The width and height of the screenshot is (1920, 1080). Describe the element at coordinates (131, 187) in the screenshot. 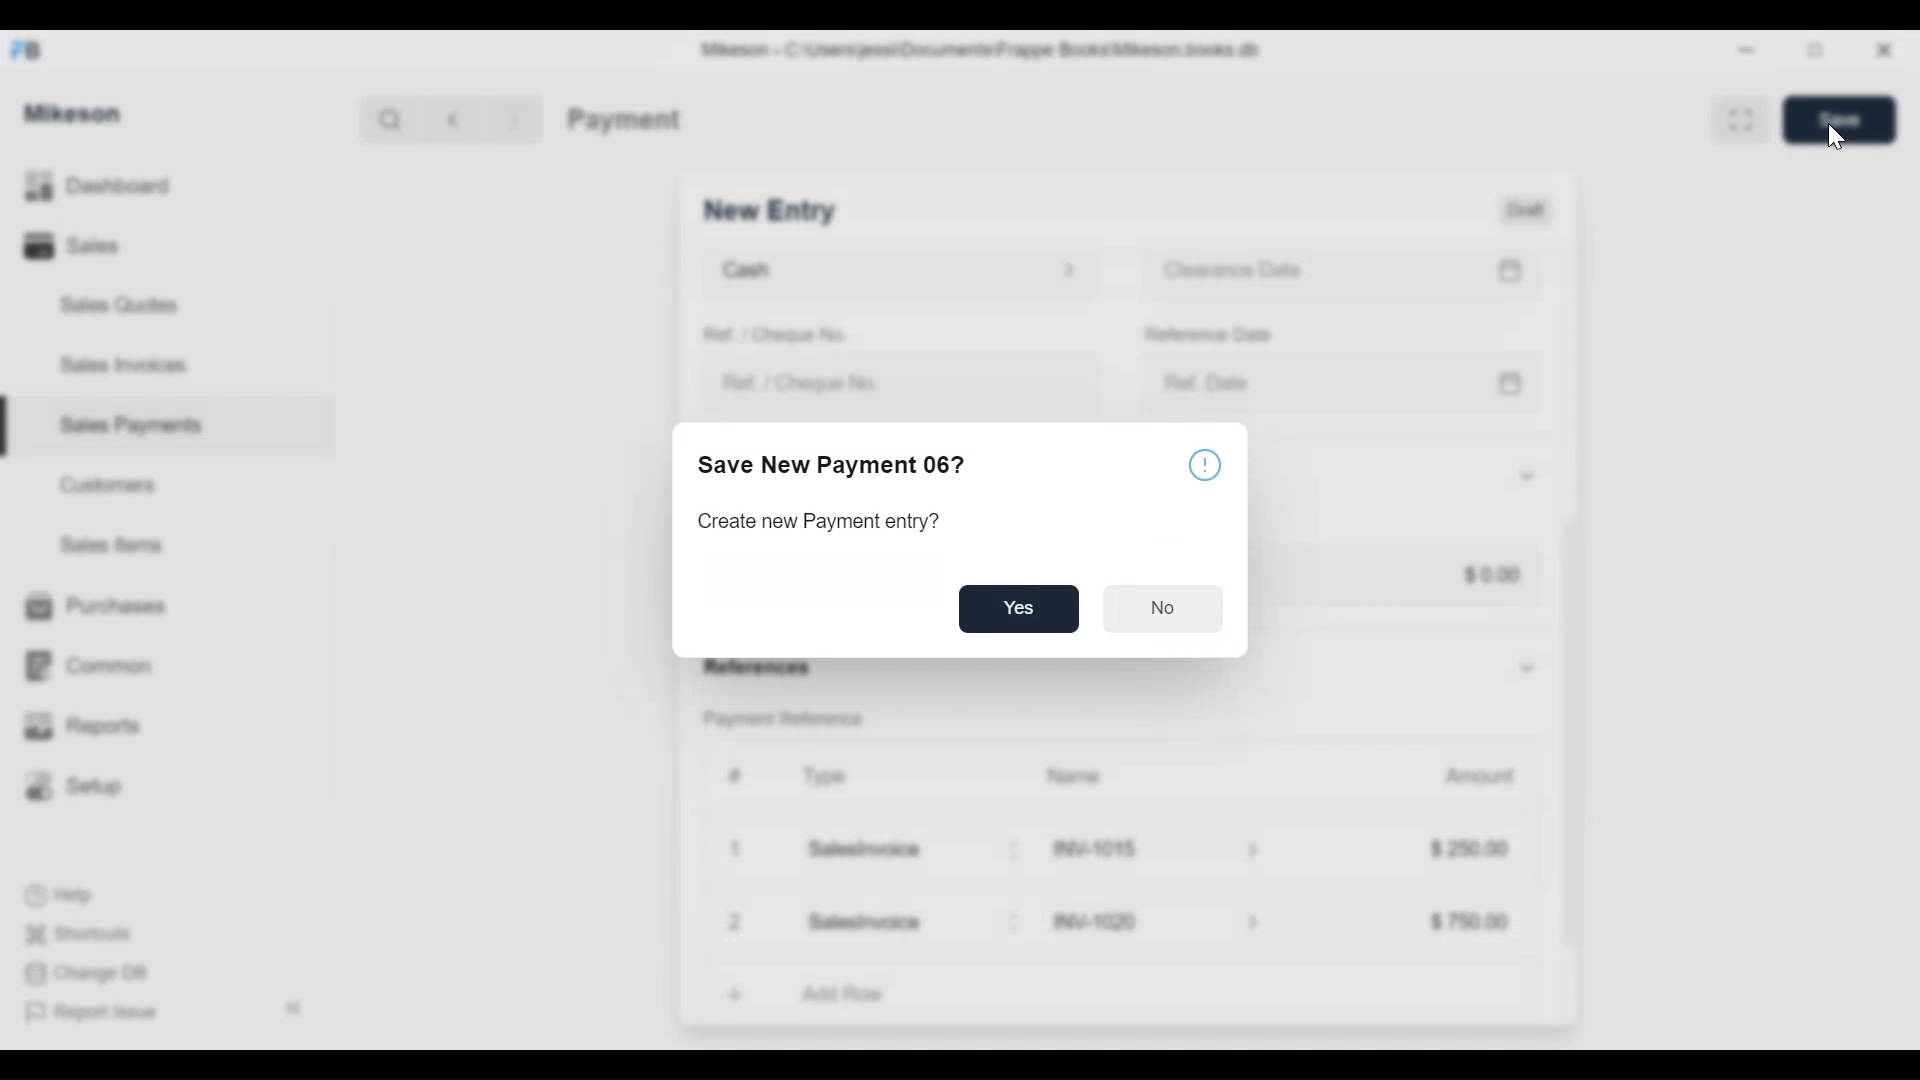

I see `Dashboard` at that location.